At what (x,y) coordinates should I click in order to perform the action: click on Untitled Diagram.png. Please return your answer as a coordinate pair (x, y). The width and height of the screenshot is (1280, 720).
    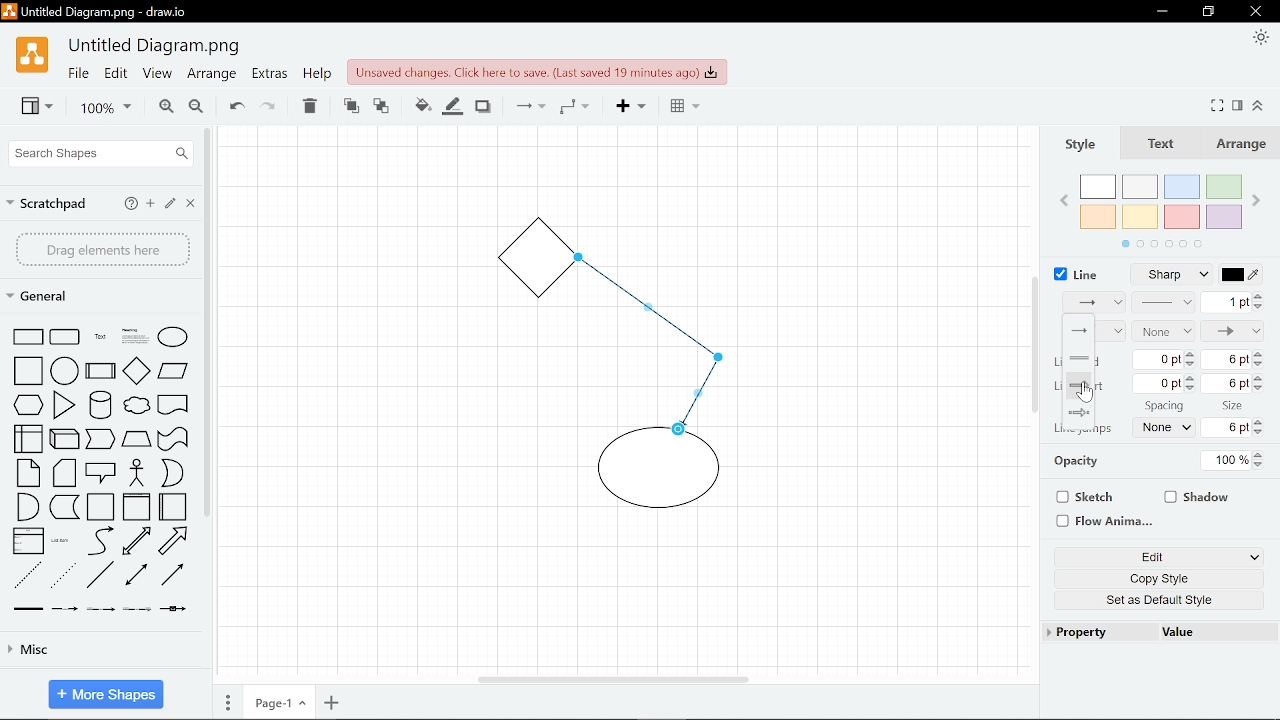
    Looking at the image, I should click on (156, 47).